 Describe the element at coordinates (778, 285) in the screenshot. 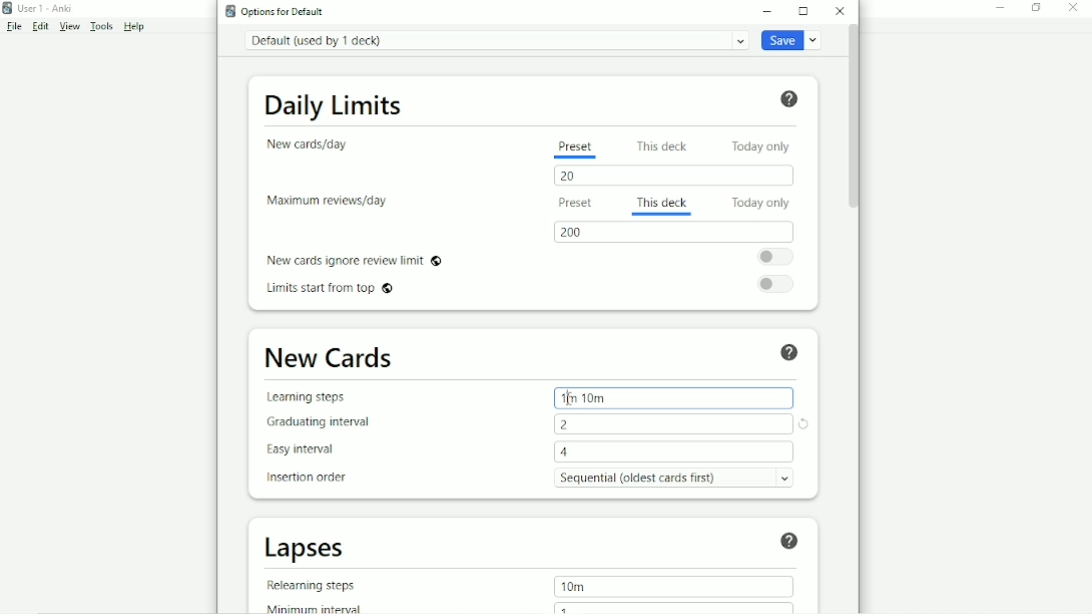

I see `Toggle on/off` at that location.